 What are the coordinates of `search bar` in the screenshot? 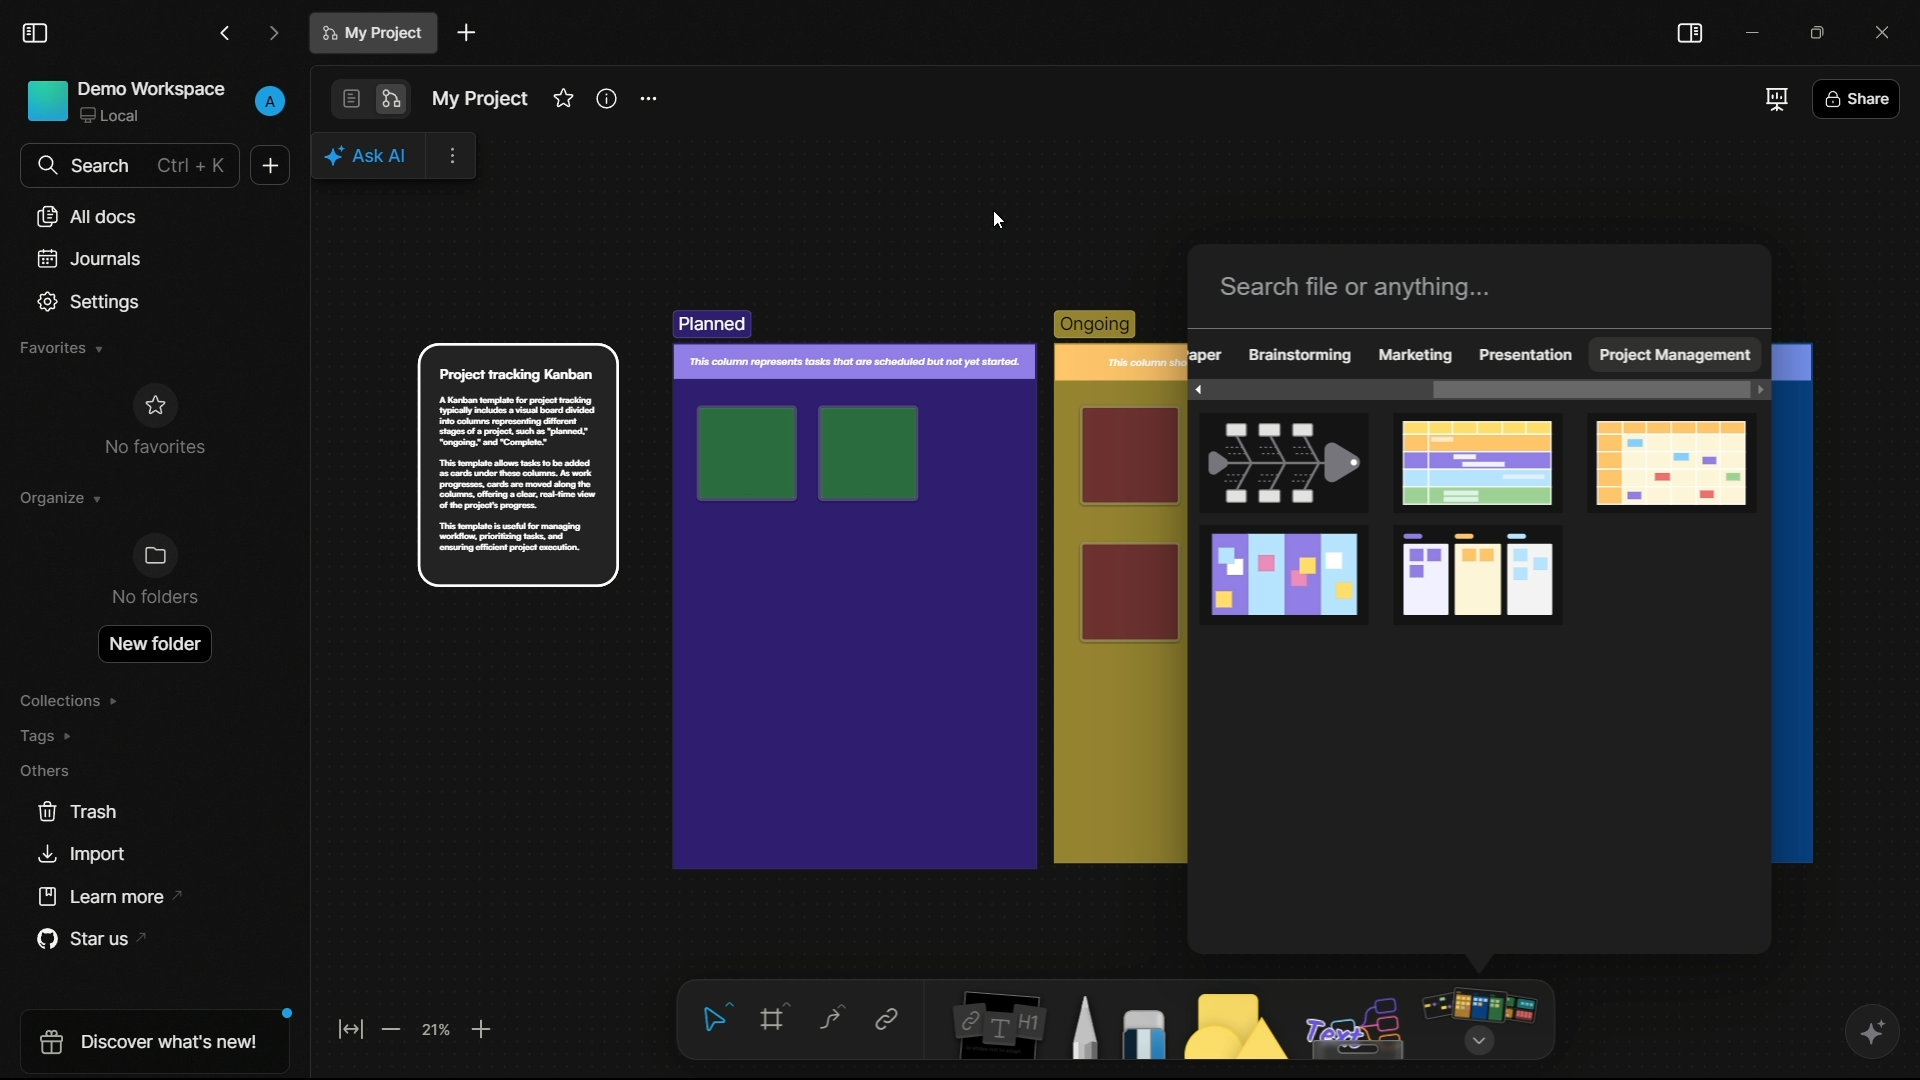 It's located at (128, 165).